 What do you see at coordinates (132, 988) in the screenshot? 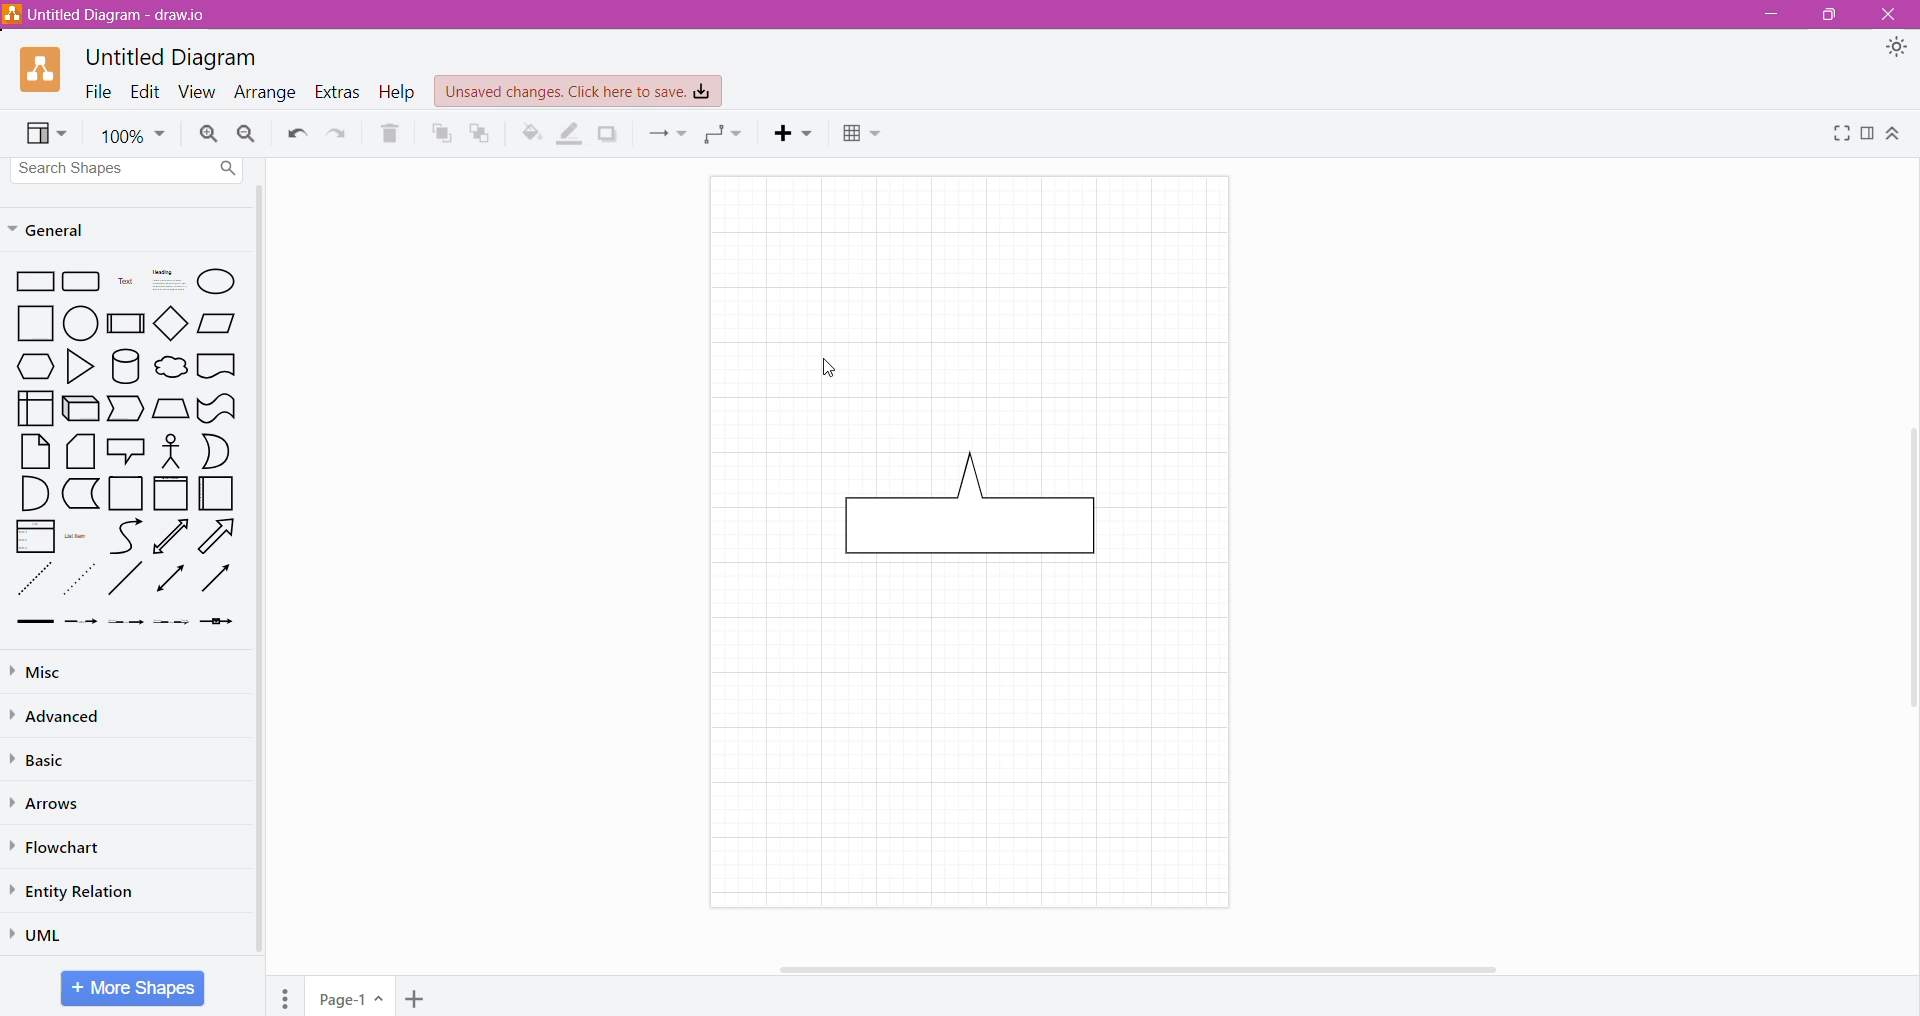
I see `More Shapes` at bounding box center [132, 988].